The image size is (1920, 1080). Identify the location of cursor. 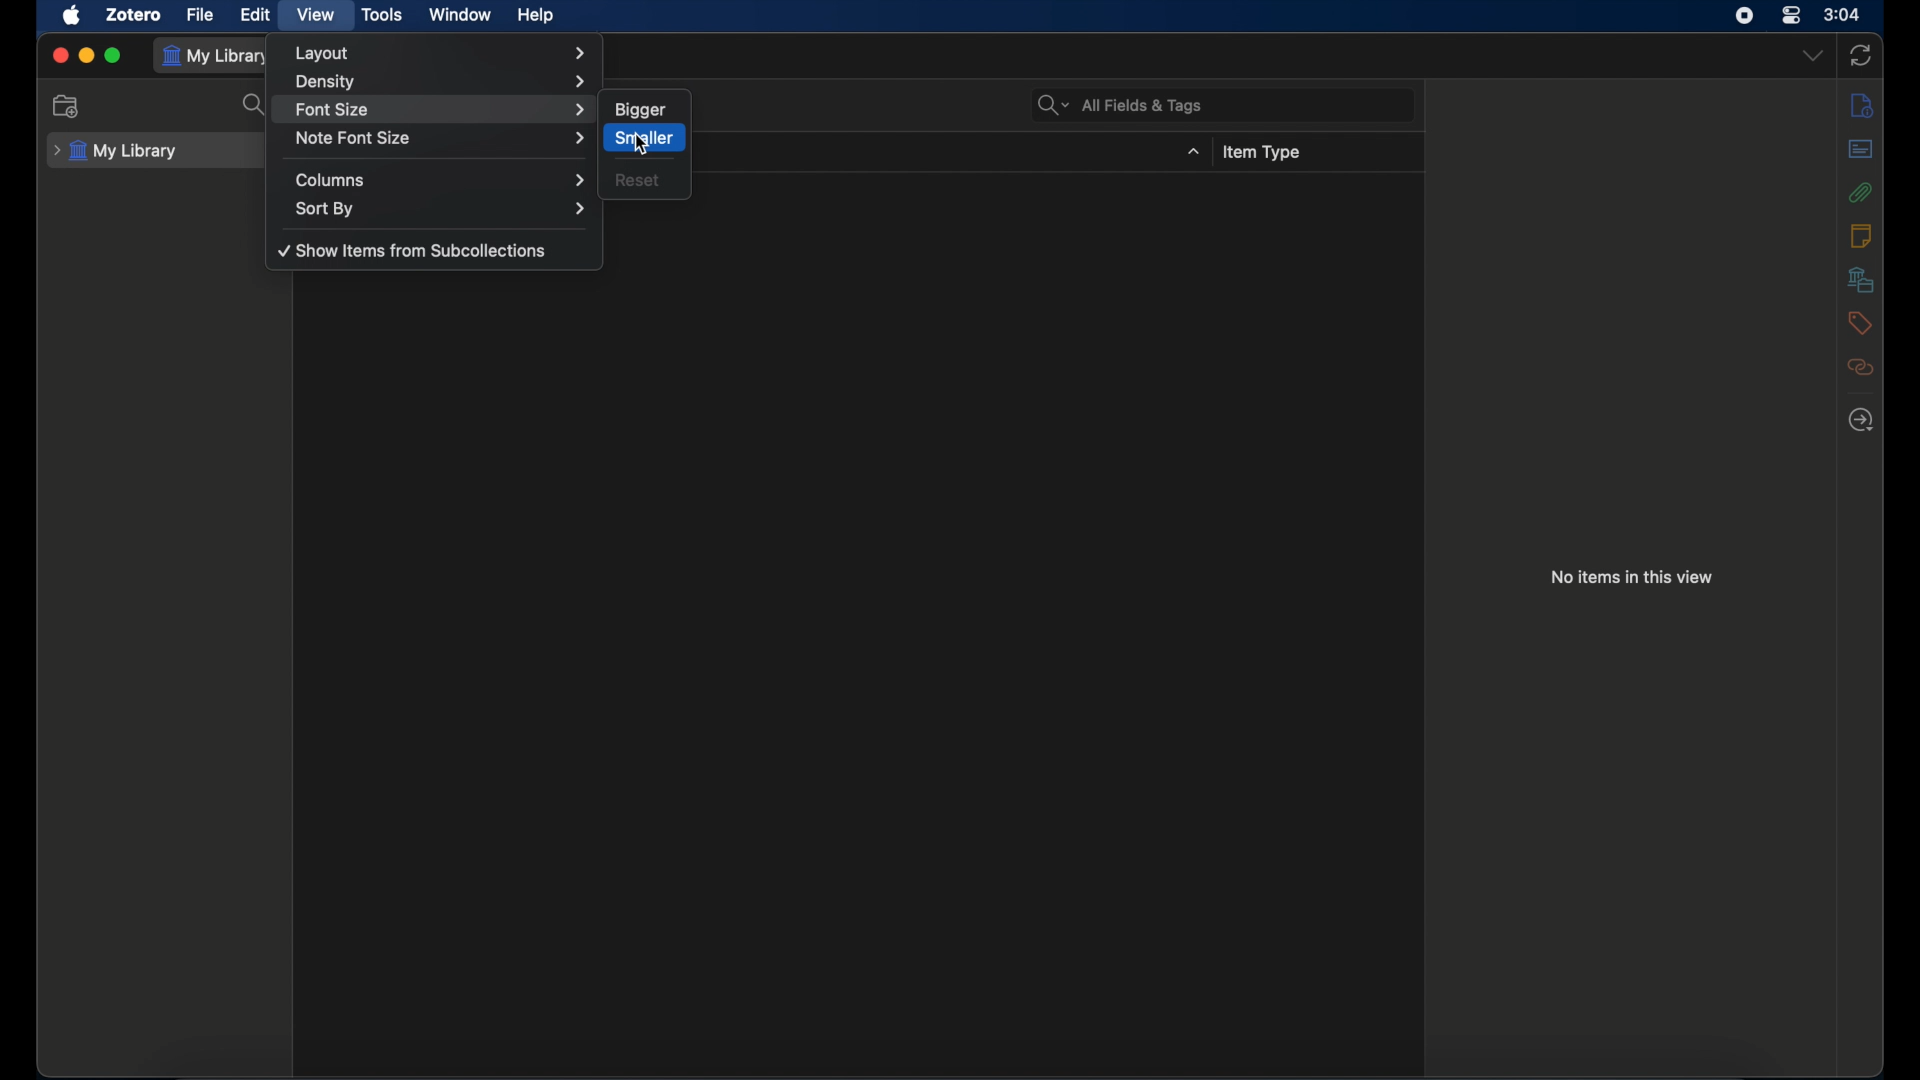
(643, 143).